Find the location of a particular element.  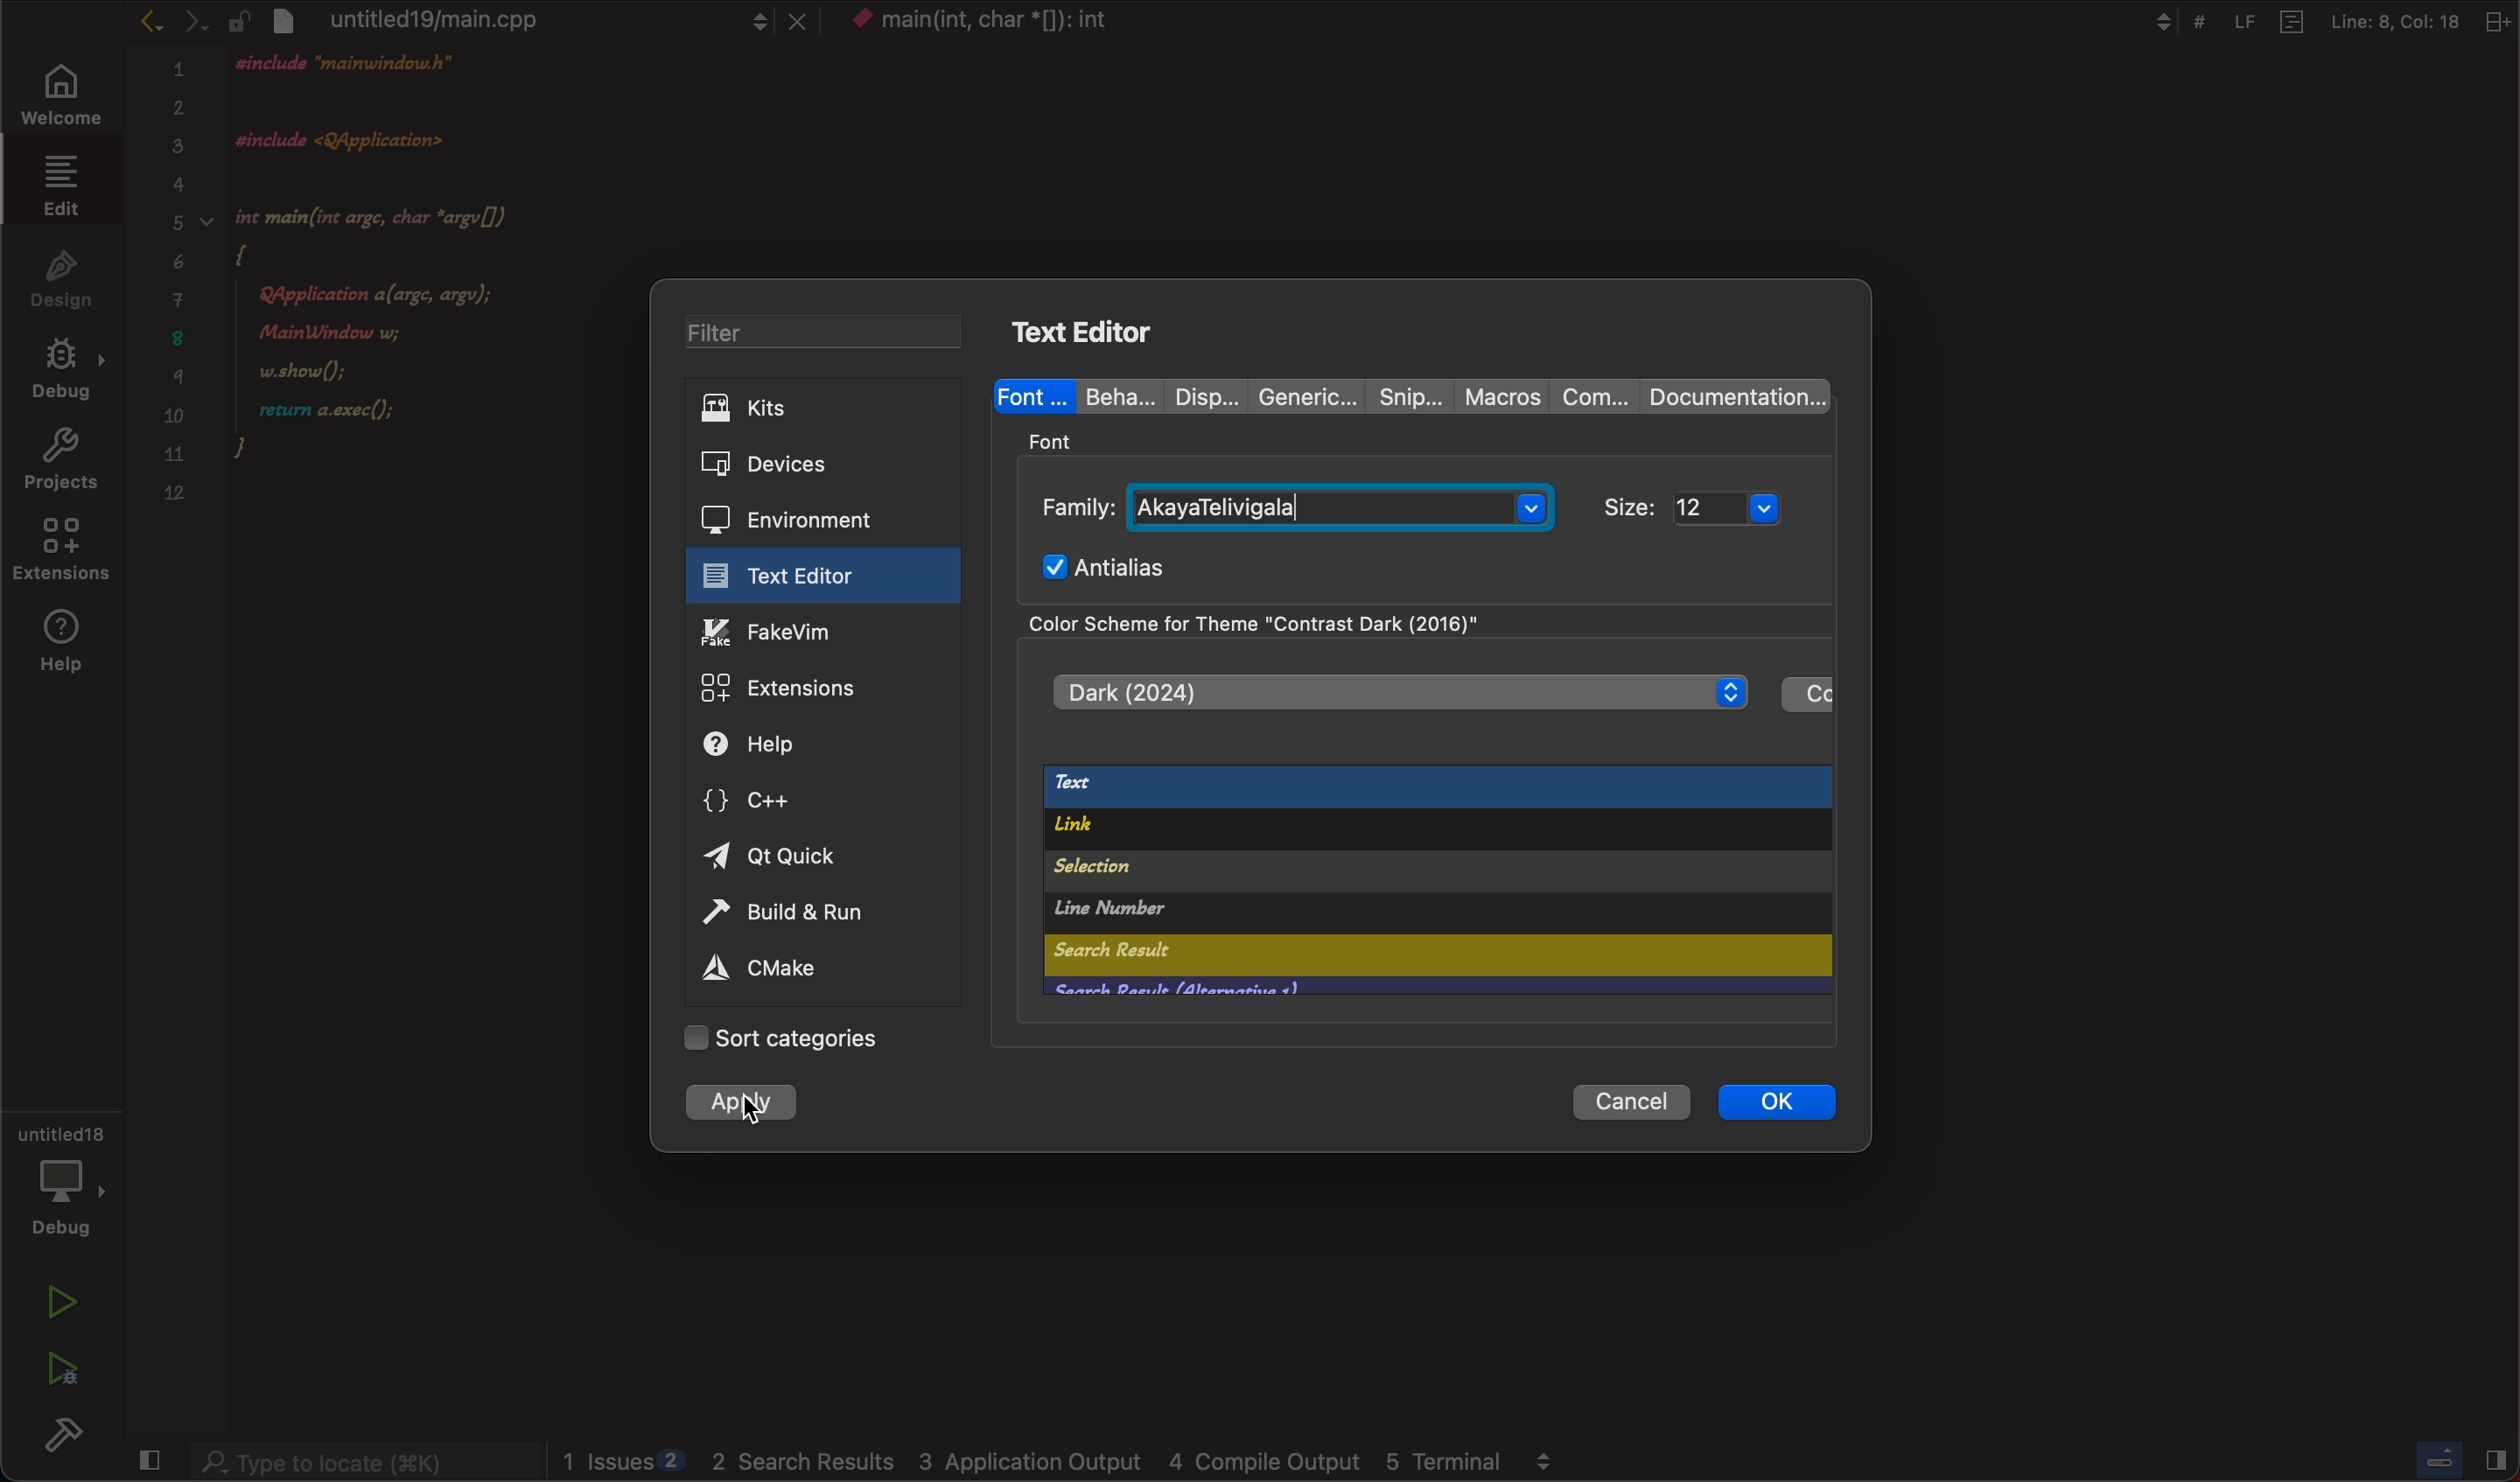

environment is located at coordinates (806, 517).